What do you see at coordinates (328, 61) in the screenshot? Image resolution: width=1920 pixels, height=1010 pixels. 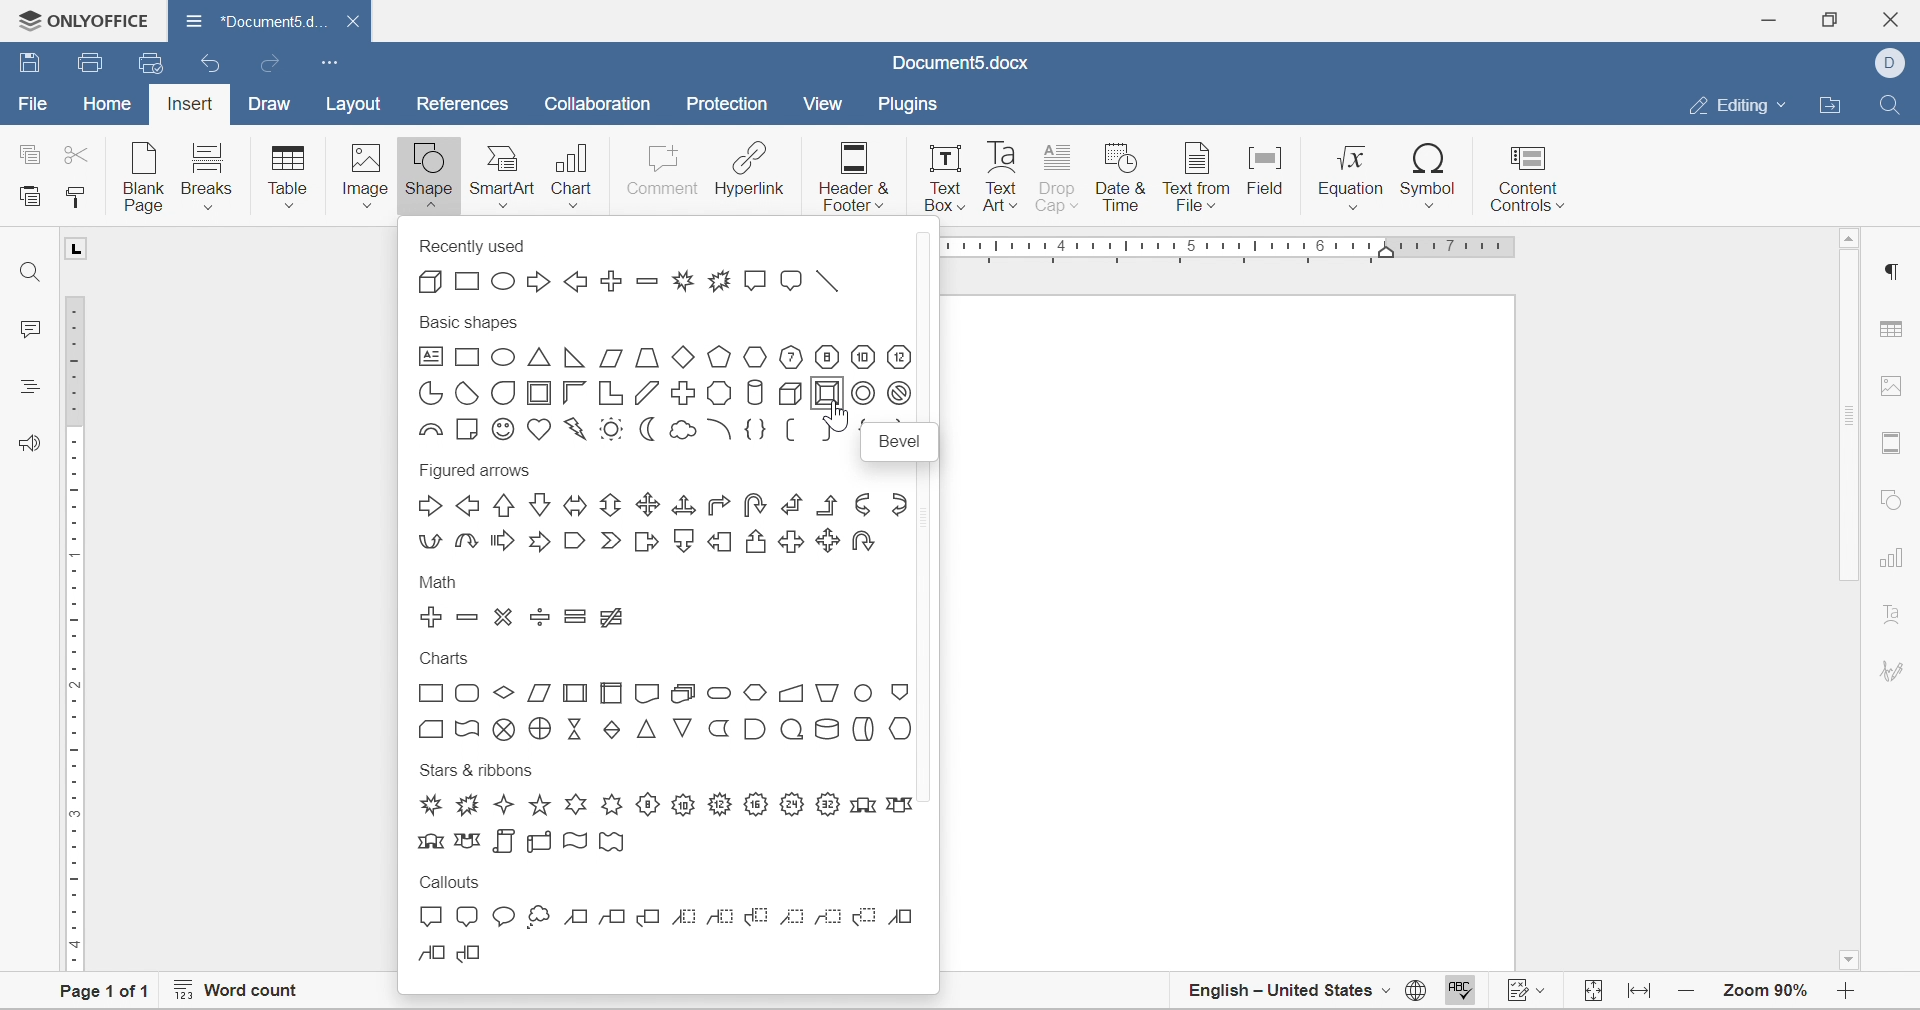 I see `customize quick access toolbar` at bounding box center [328, 61].